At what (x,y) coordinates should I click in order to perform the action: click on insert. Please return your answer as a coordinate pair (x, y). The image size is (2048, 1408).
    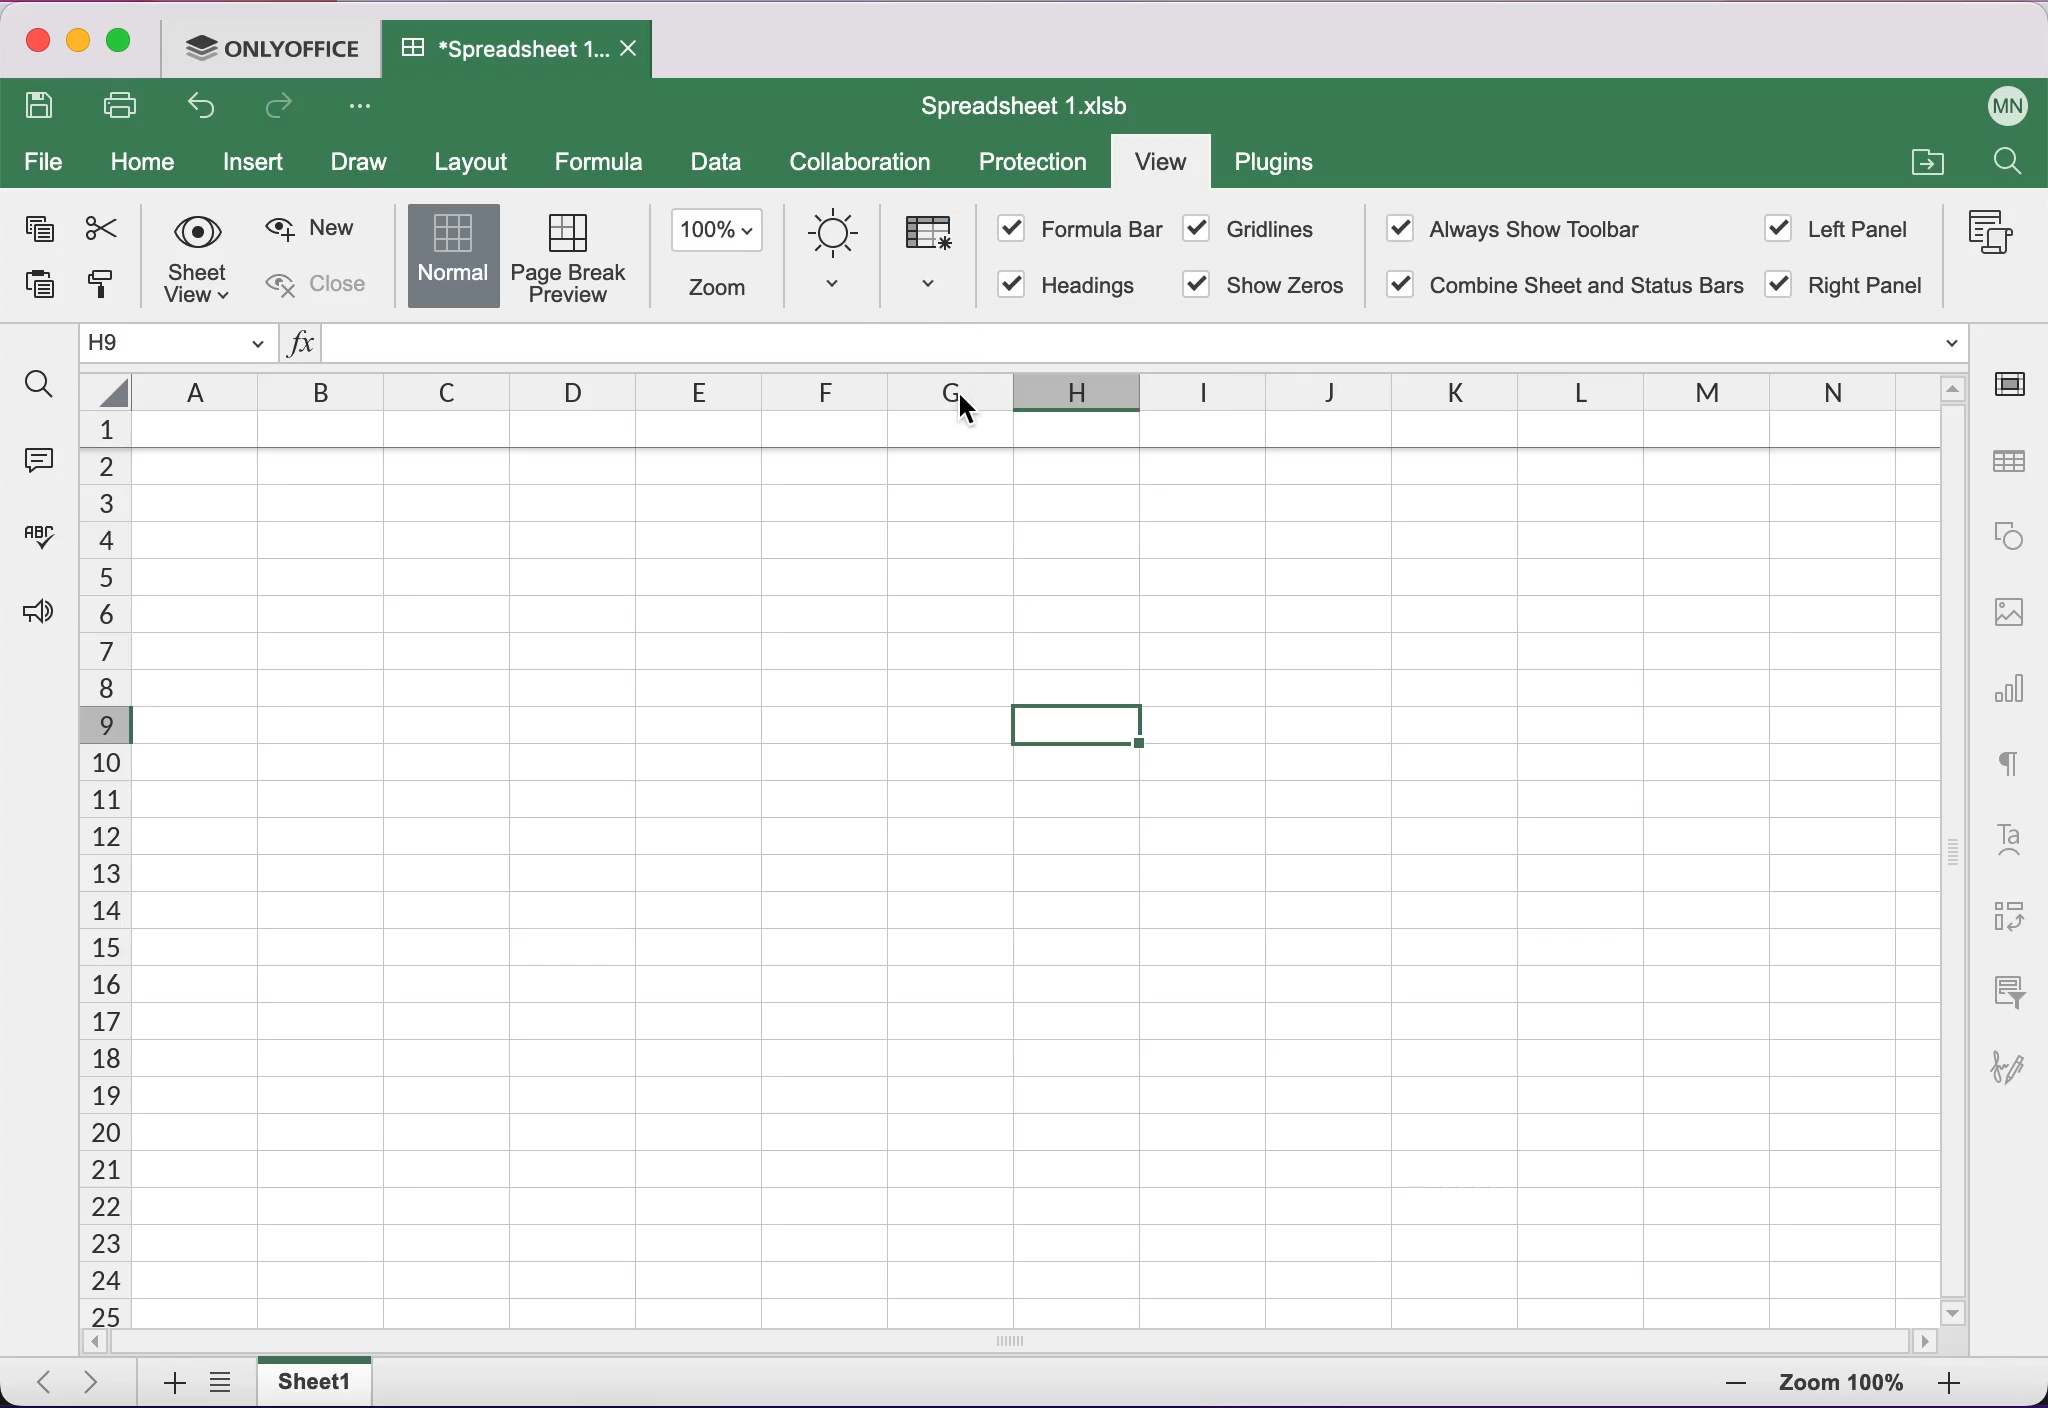
    Looking at the image, I should click on (256, 164).